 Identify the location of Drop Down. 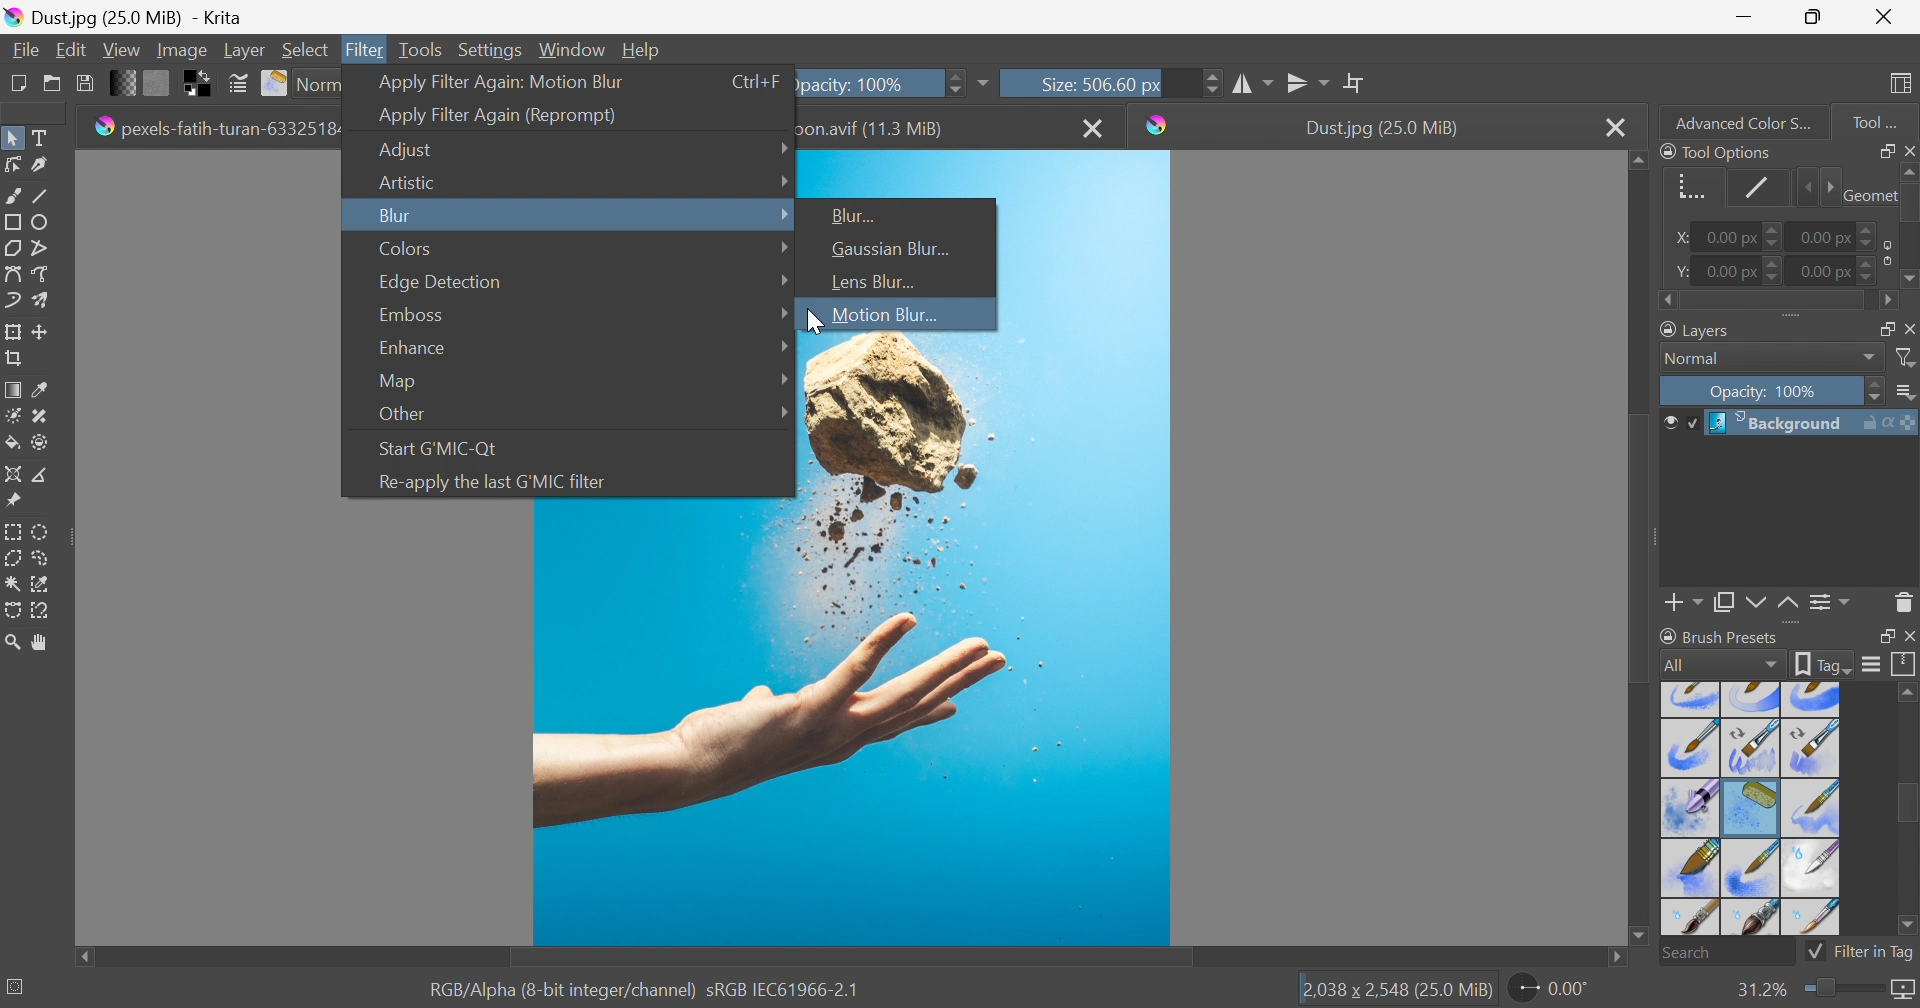
(1870, 358).